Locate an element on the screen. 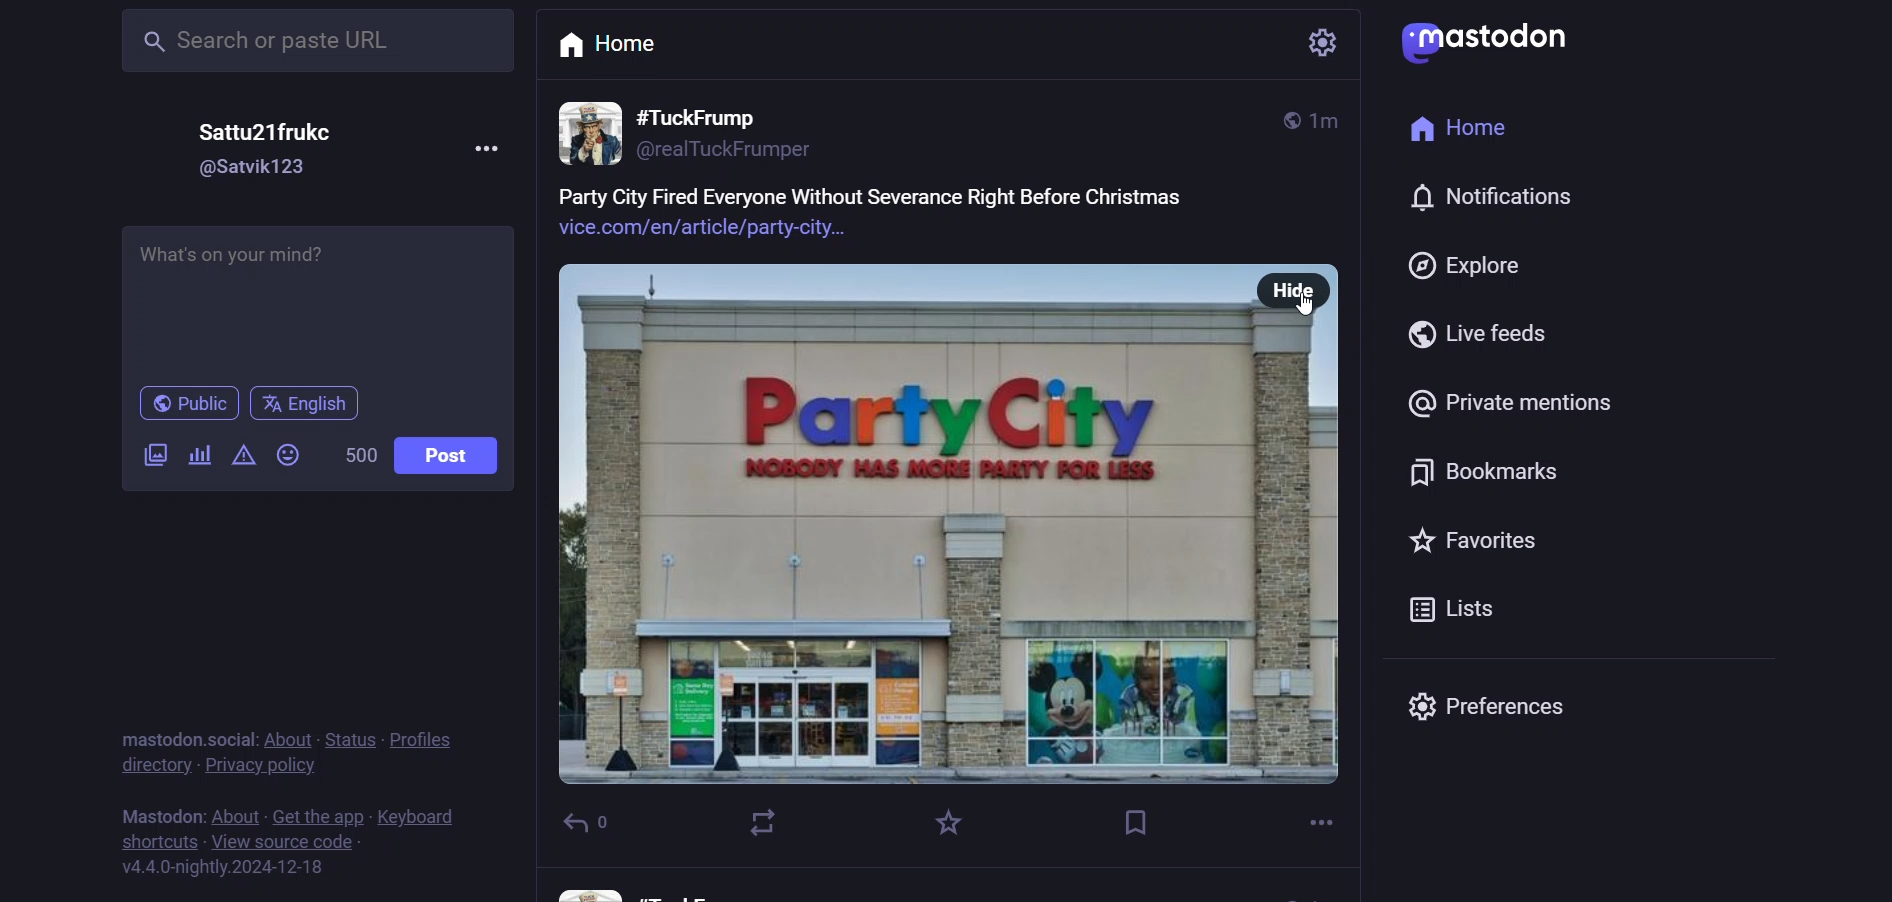  shortucts is located at coordinates (147, 841).